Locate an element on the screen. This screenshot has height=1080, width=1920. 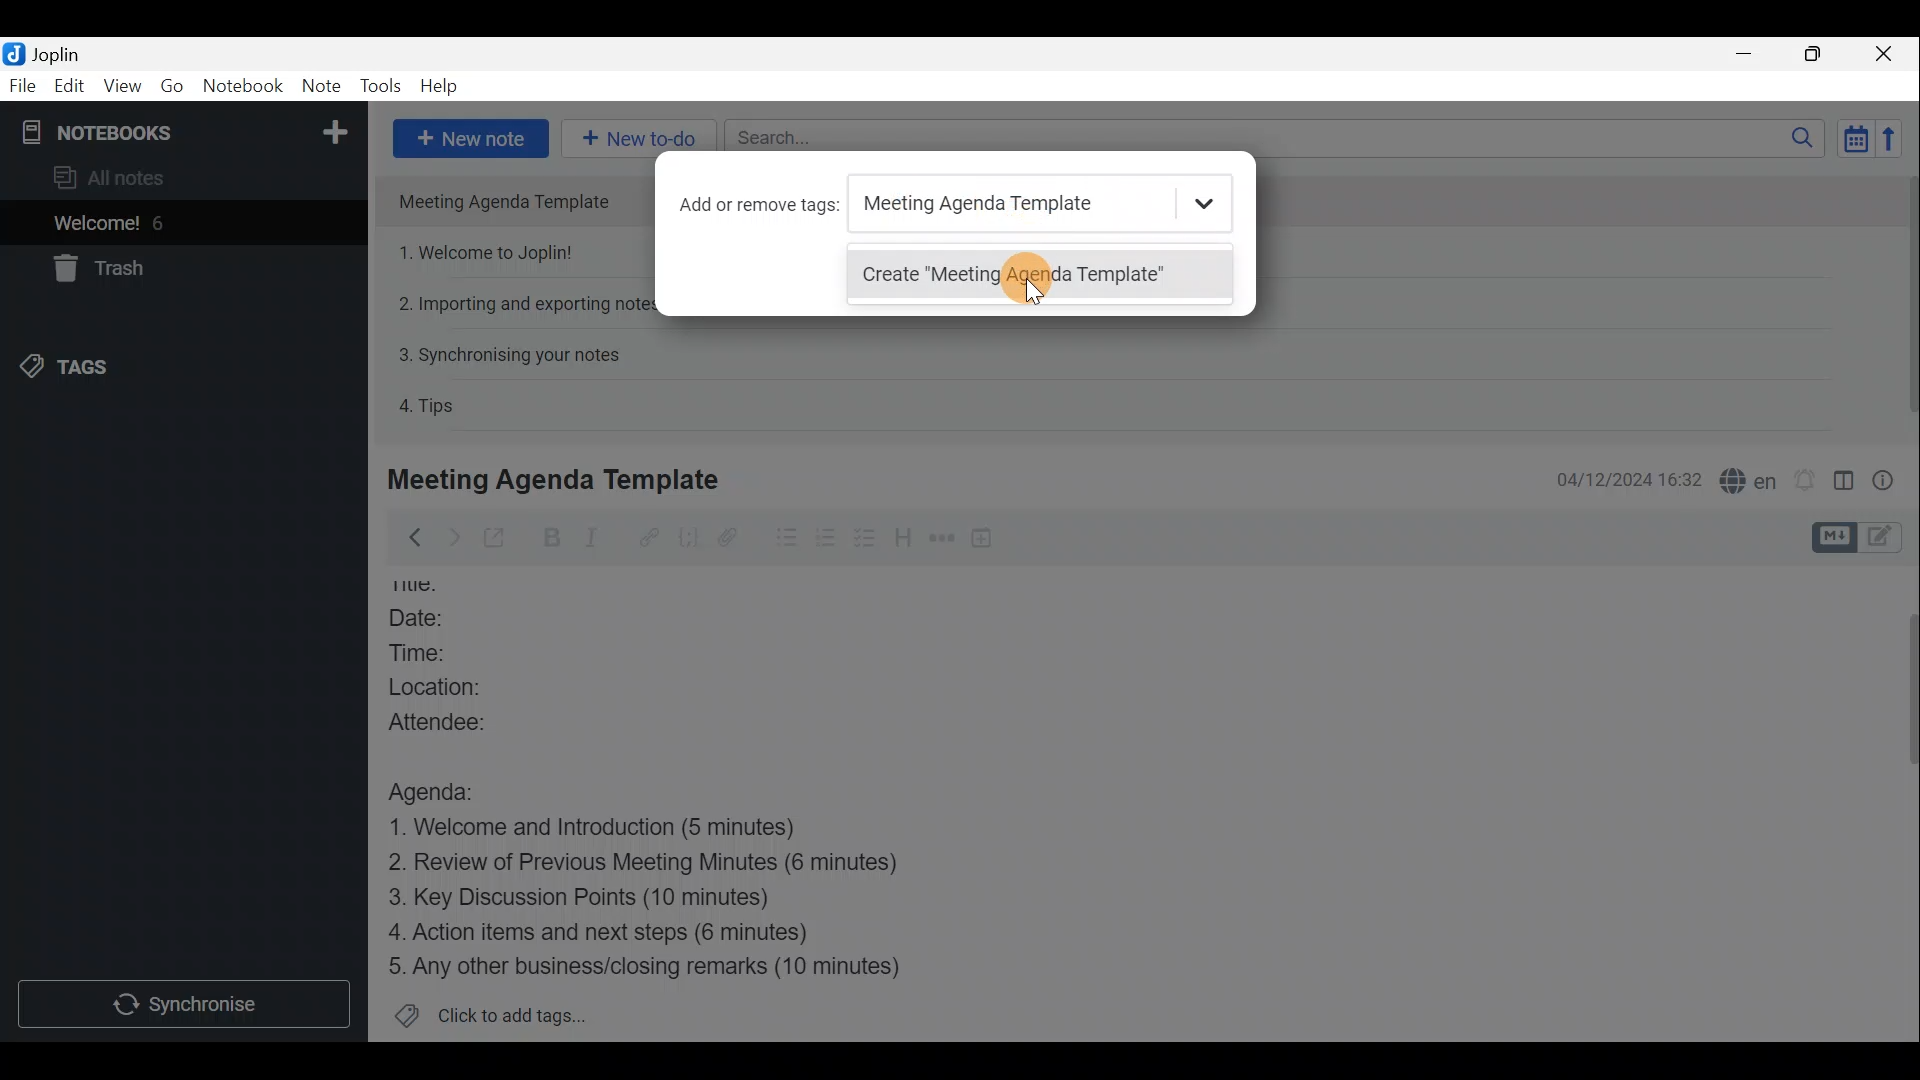
Tools is located at coordinates (379, 83).